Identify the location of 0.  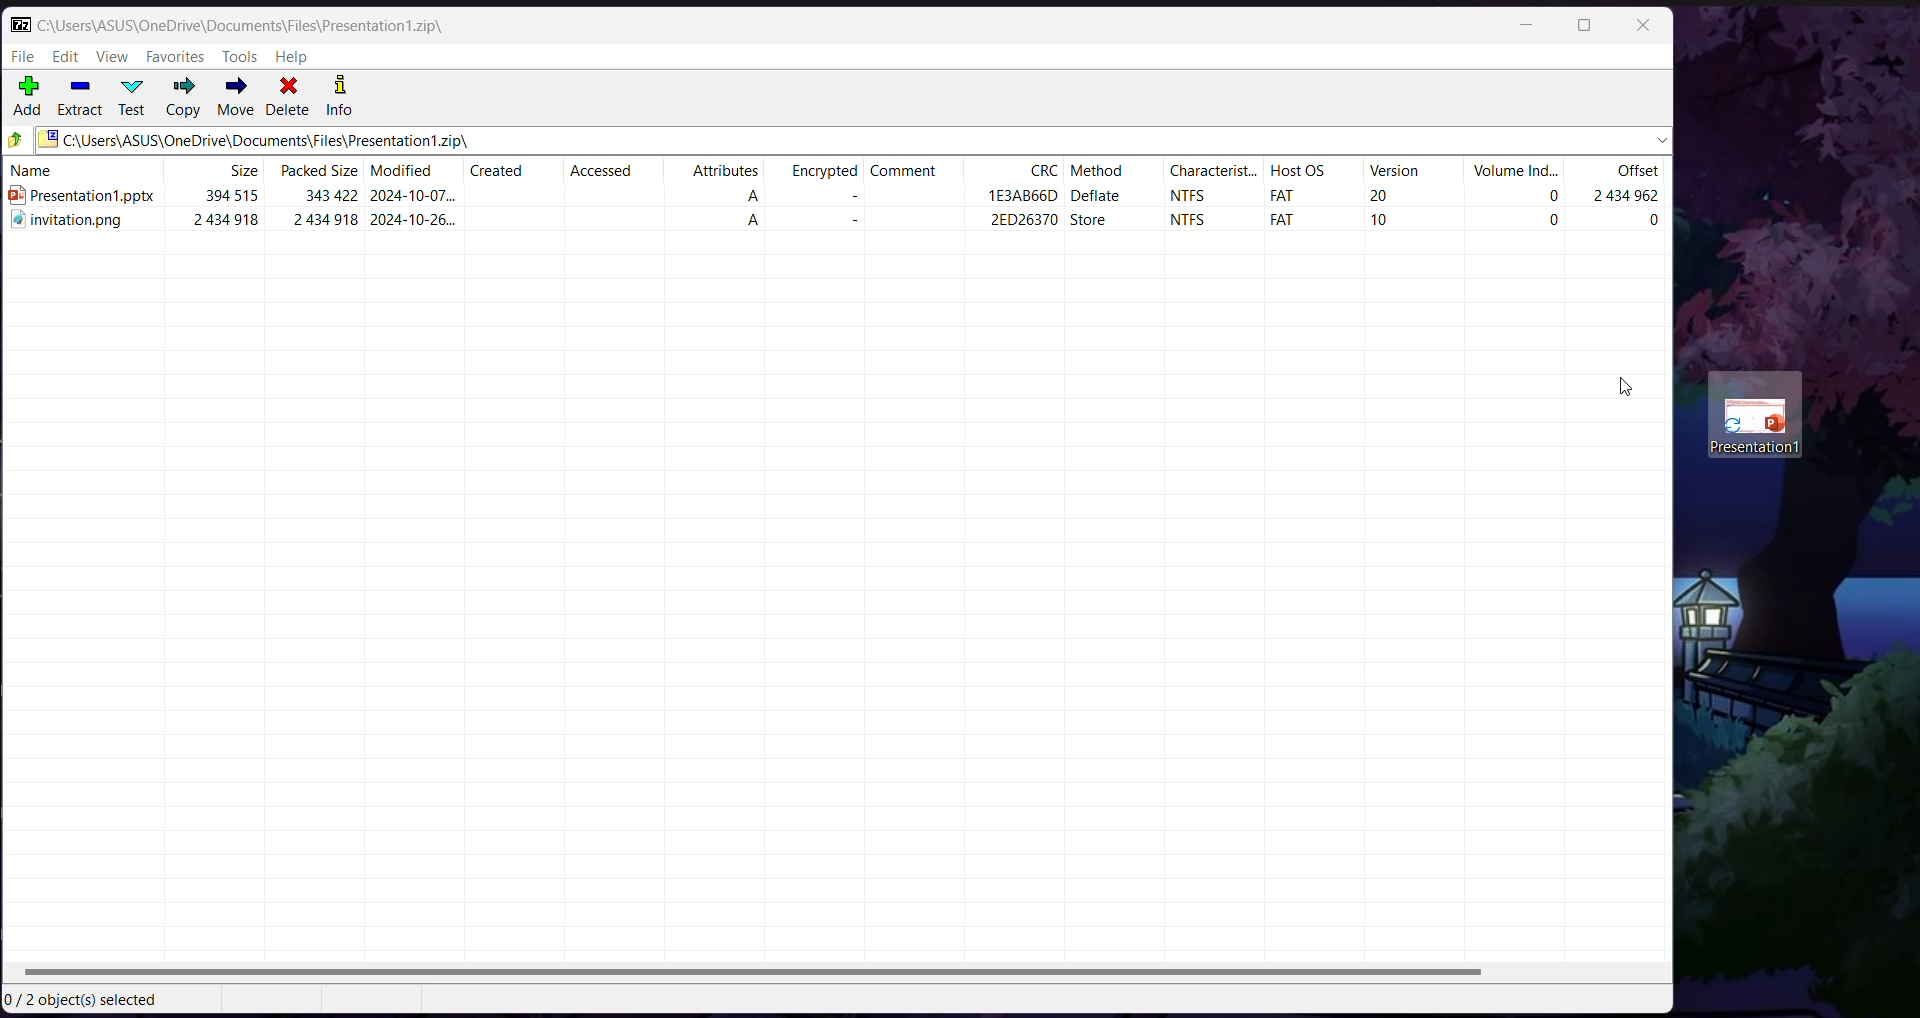
(1652, 223).